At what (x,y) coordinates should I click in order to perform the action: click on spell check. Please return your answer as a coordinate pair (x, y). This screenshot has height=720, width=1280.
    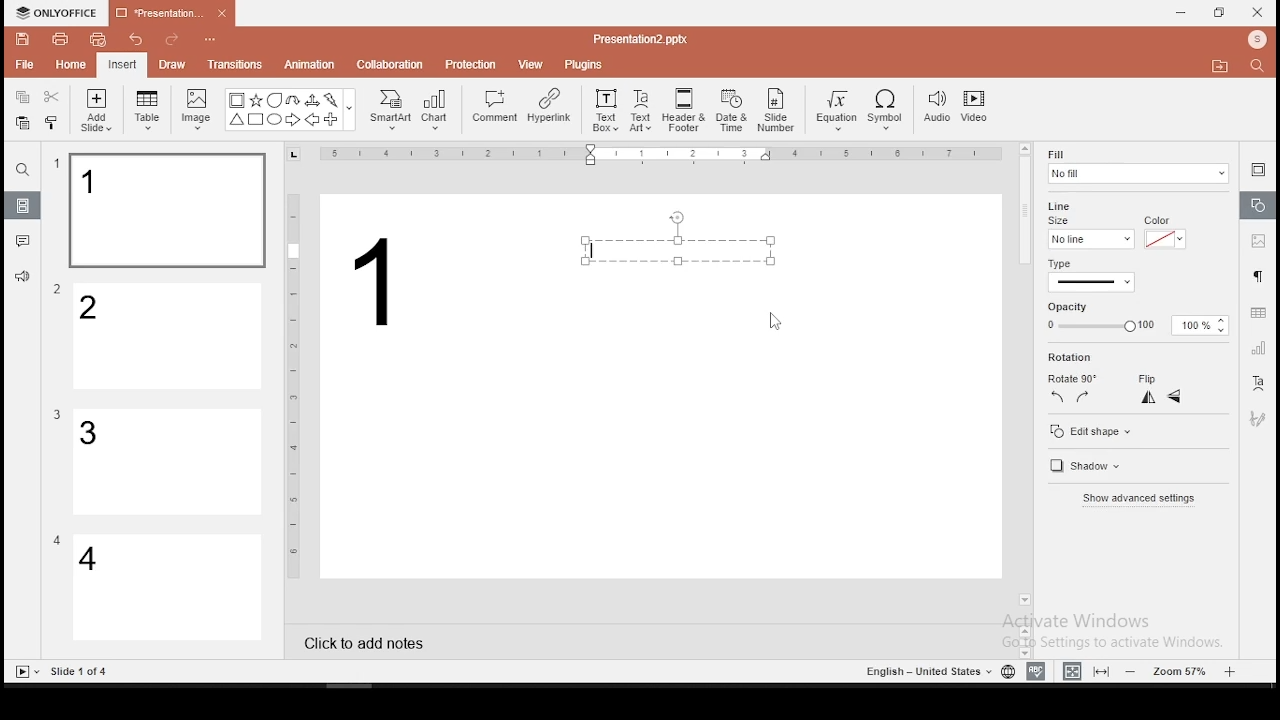
    Looking at the image, I should click on (1036, 671).